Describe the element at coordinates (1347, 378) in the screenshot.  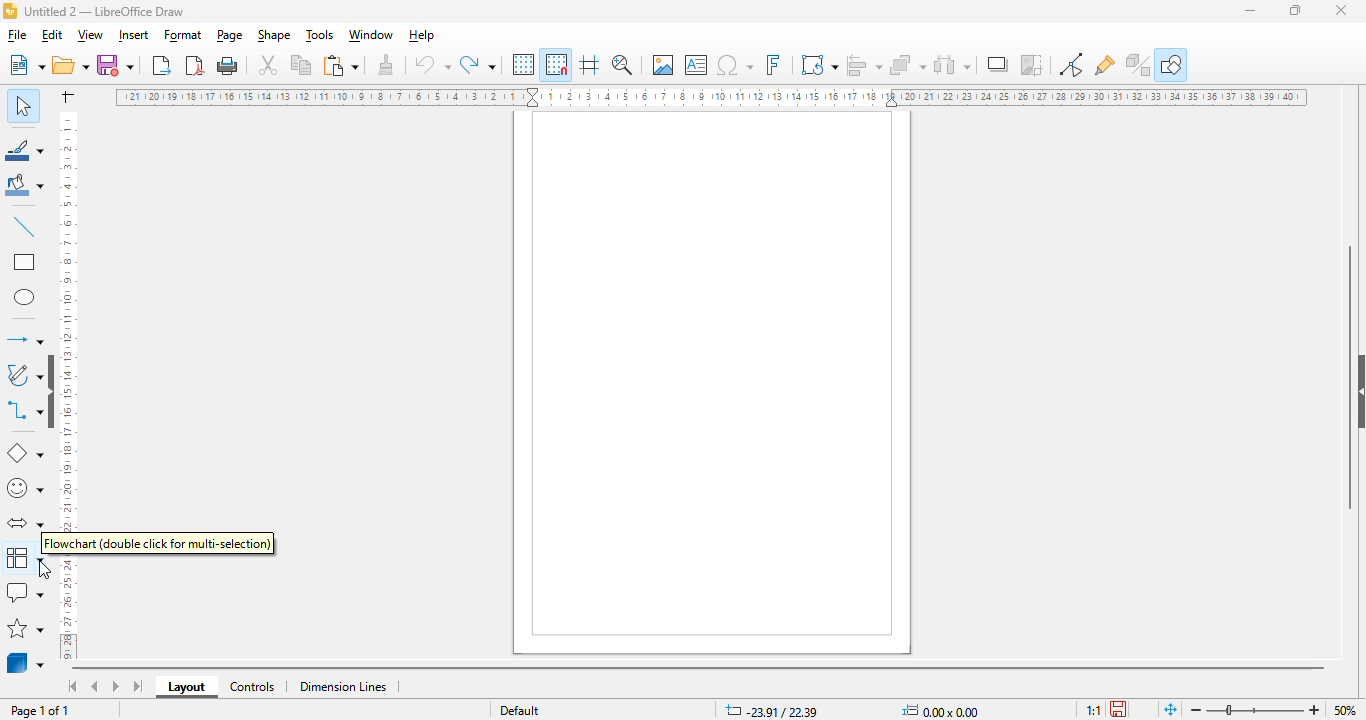
I see `vertical scroll bar` at that location.